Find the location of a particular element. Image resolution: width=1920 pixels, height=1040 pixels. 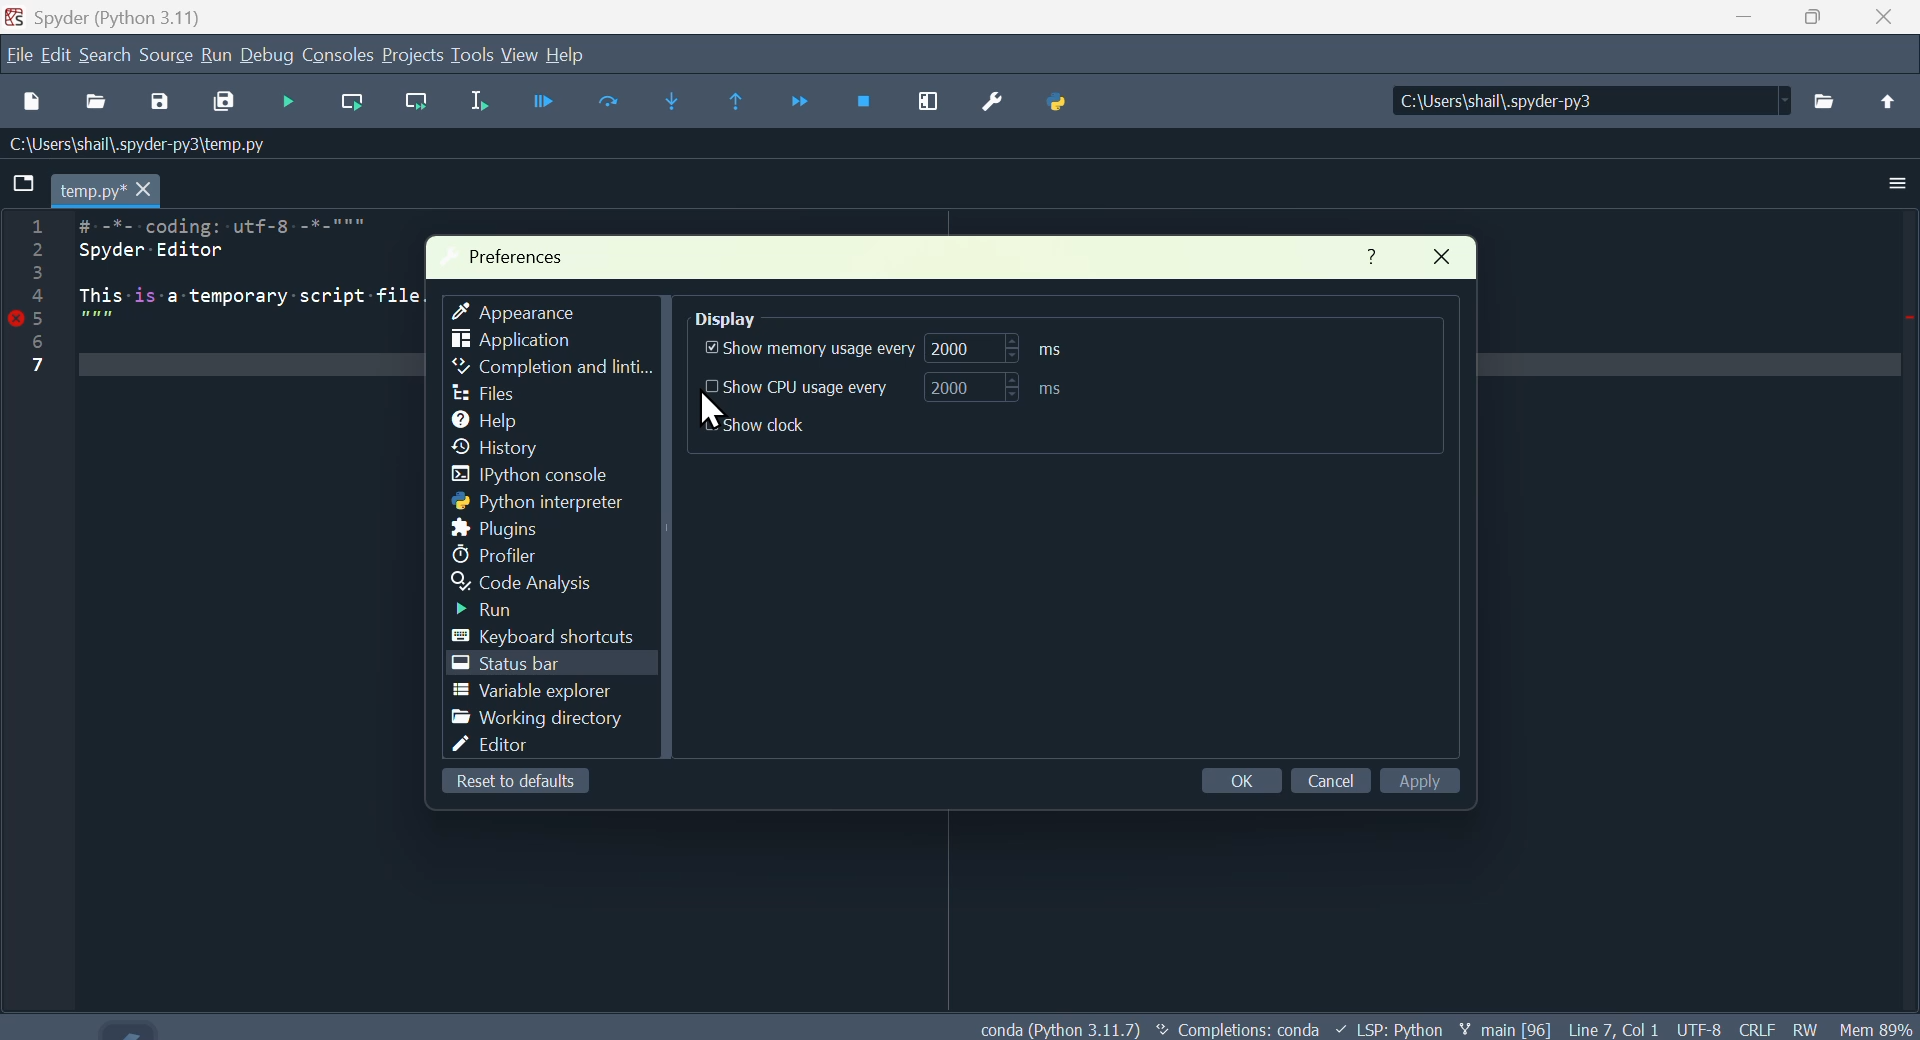

Help is located at coordinates (1365, 254).